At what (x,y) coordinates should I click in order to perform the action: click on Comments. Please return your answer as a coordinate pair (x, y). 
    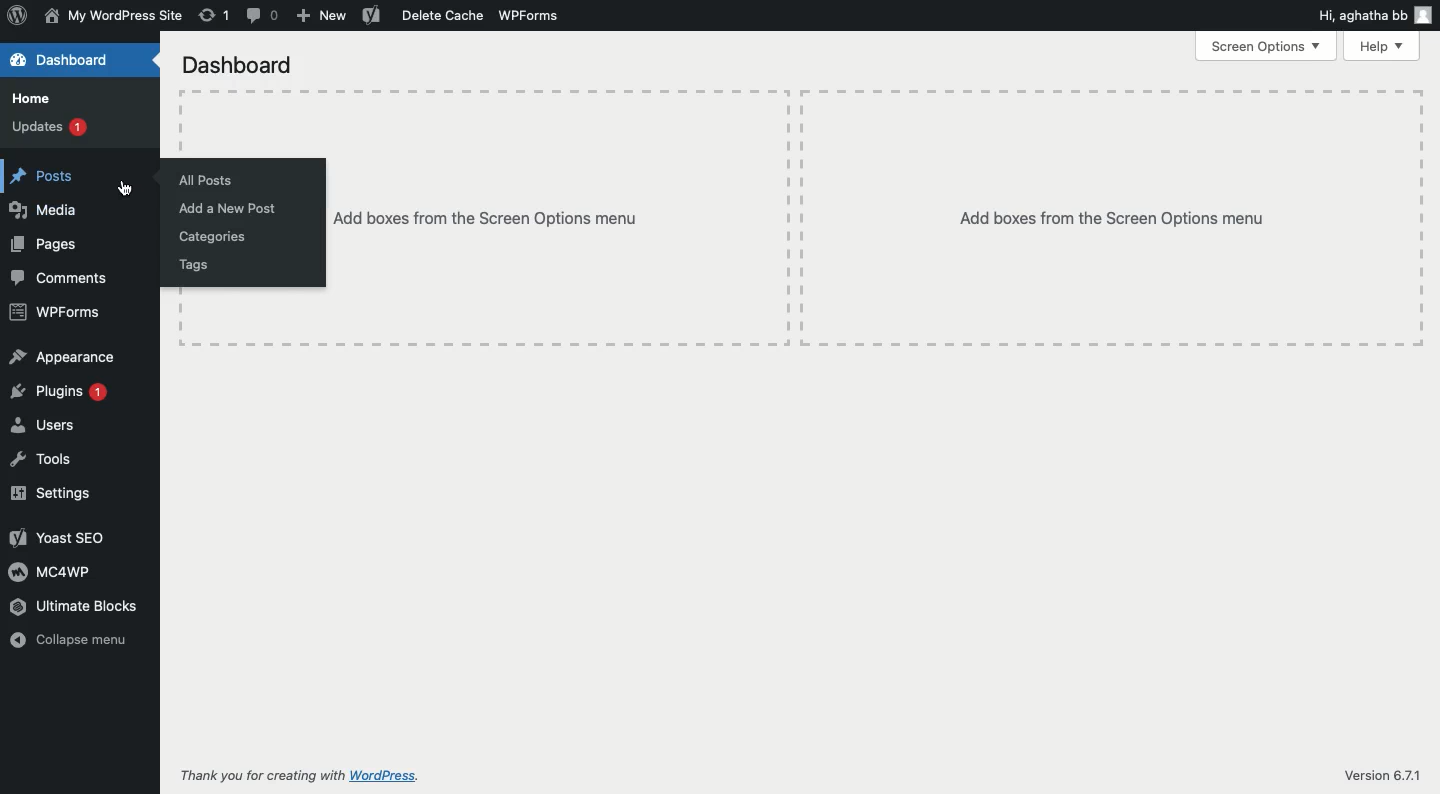
    Looking at the image, I should click on (66, 281).